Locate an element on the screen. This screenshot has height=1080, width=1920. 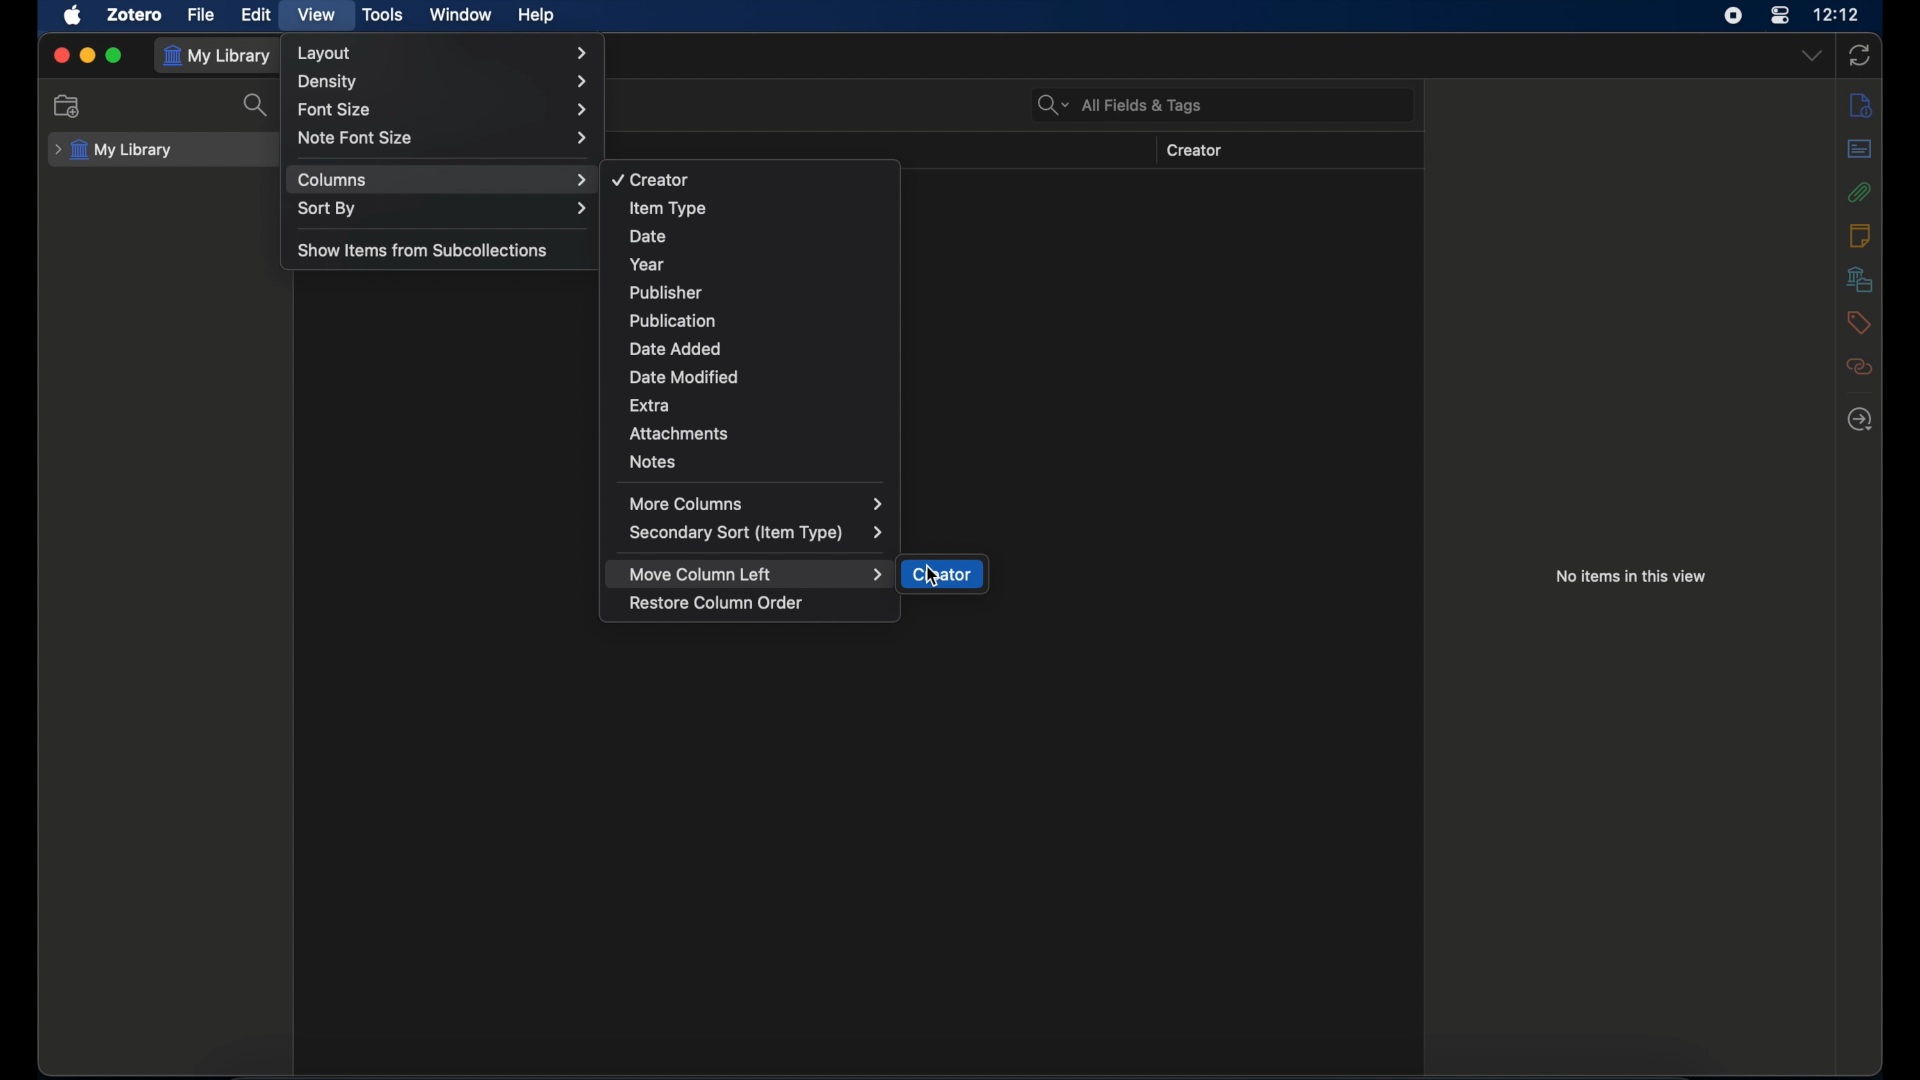
my library is located at coordinates (220, 56).